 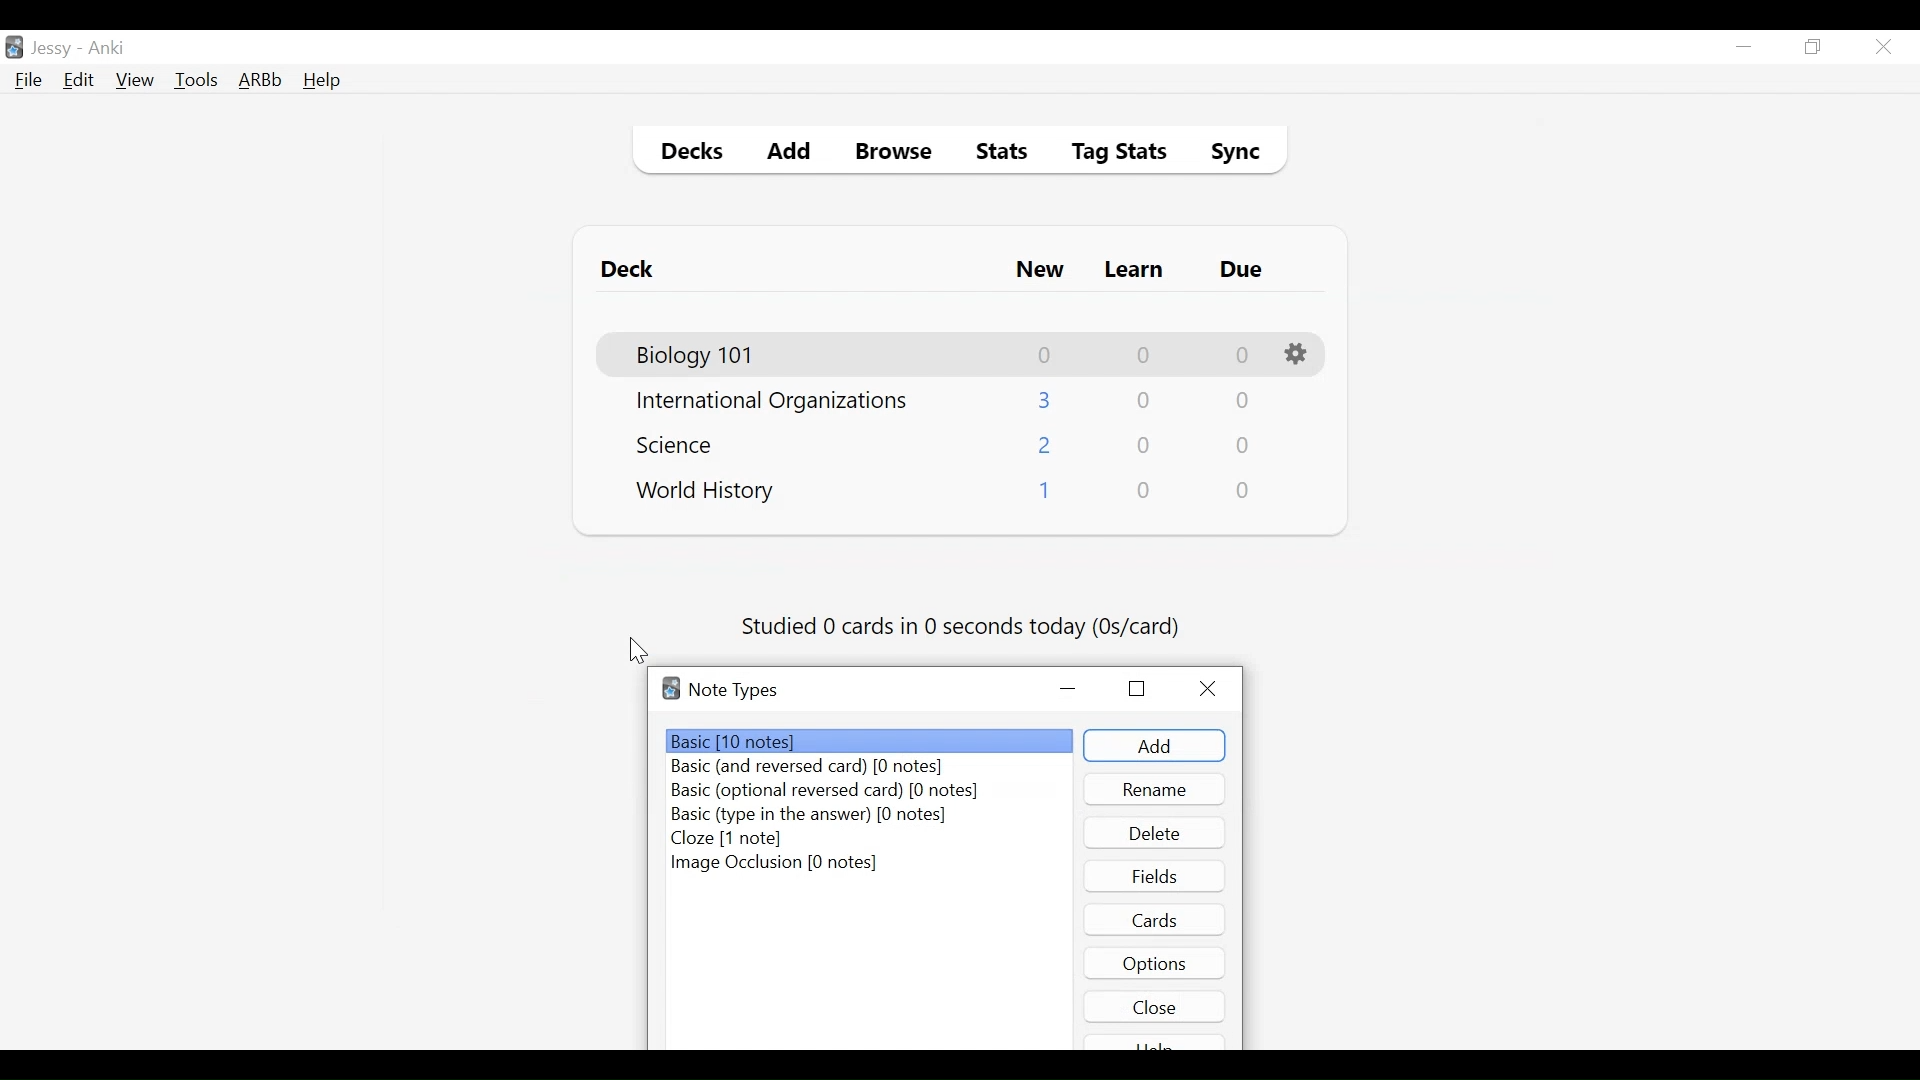 What do you see at coordinates (1108, 154) in the screenshot?
I see `Tag Stats` at bounding box center [1108, 154].